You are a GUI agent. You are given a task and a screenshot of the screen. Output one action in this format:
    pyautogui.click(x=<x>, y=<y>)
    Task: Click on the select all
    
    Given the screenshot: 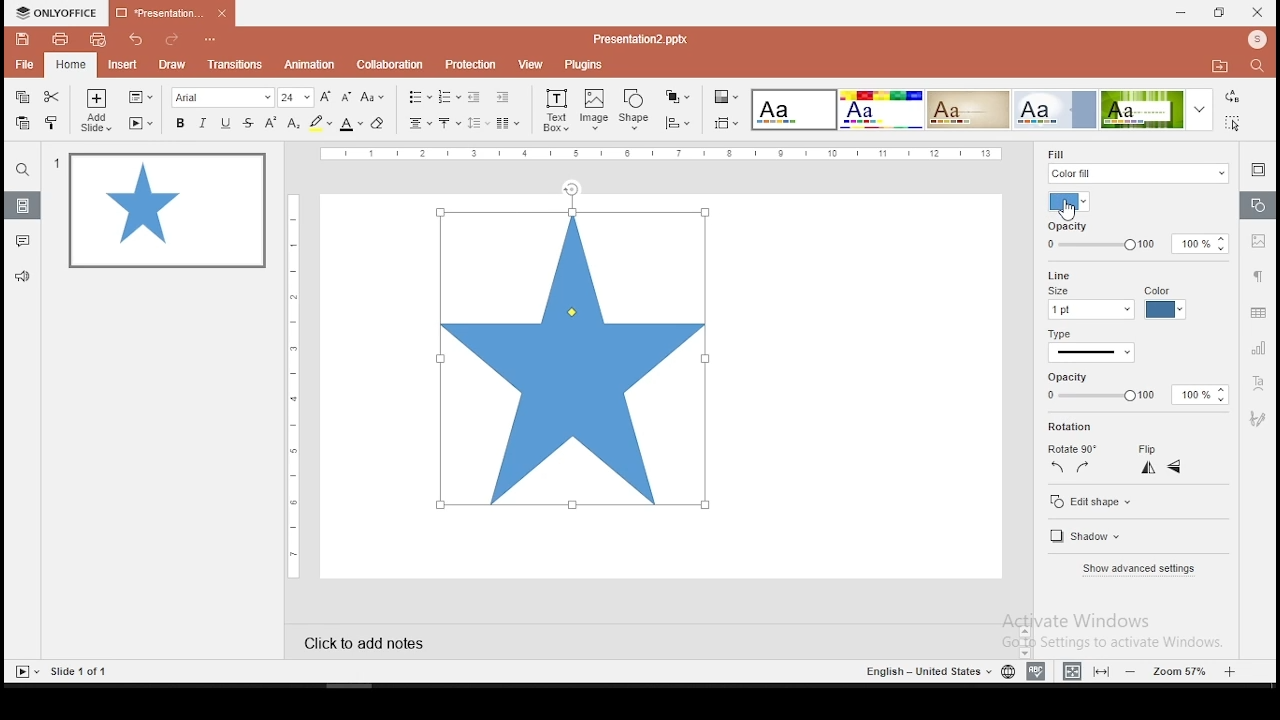 What is the action you would take?
    pyautogui.click(x=1236, y=122)
    